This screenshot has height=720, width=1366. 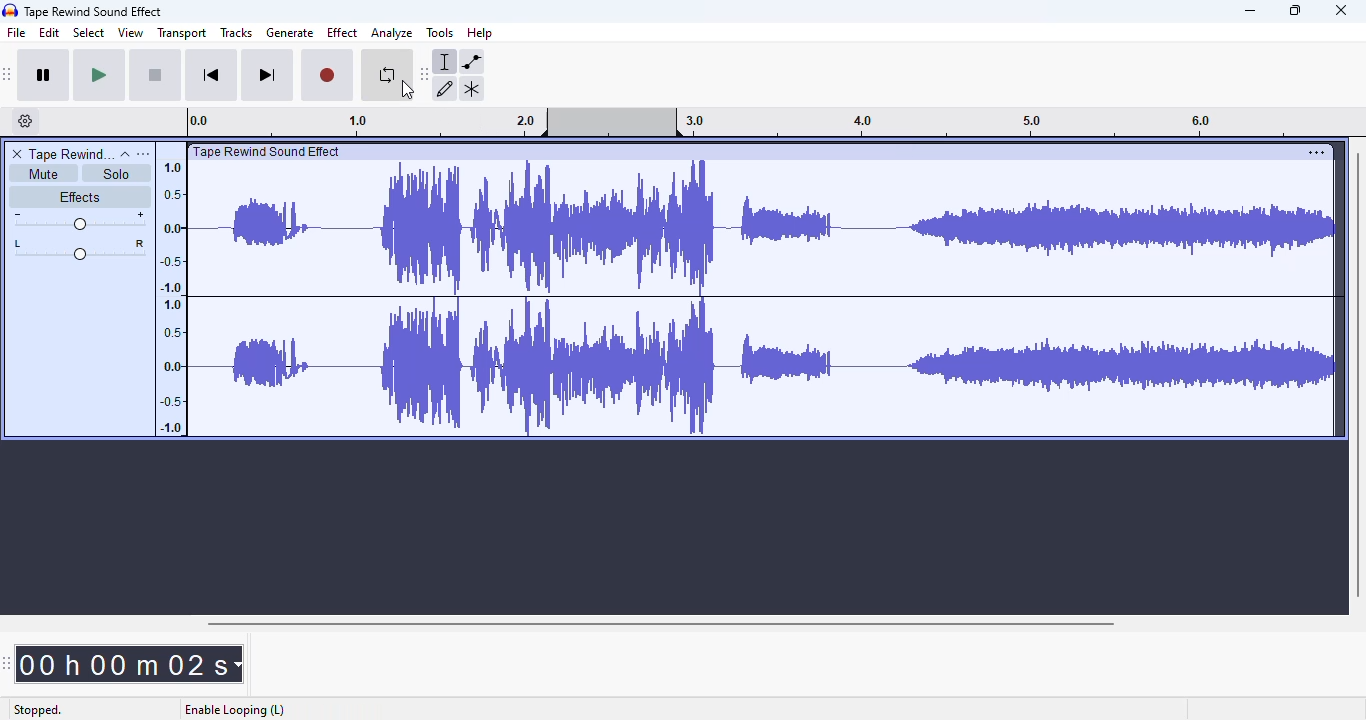 I want to click on file, so click(x=16, y=32).